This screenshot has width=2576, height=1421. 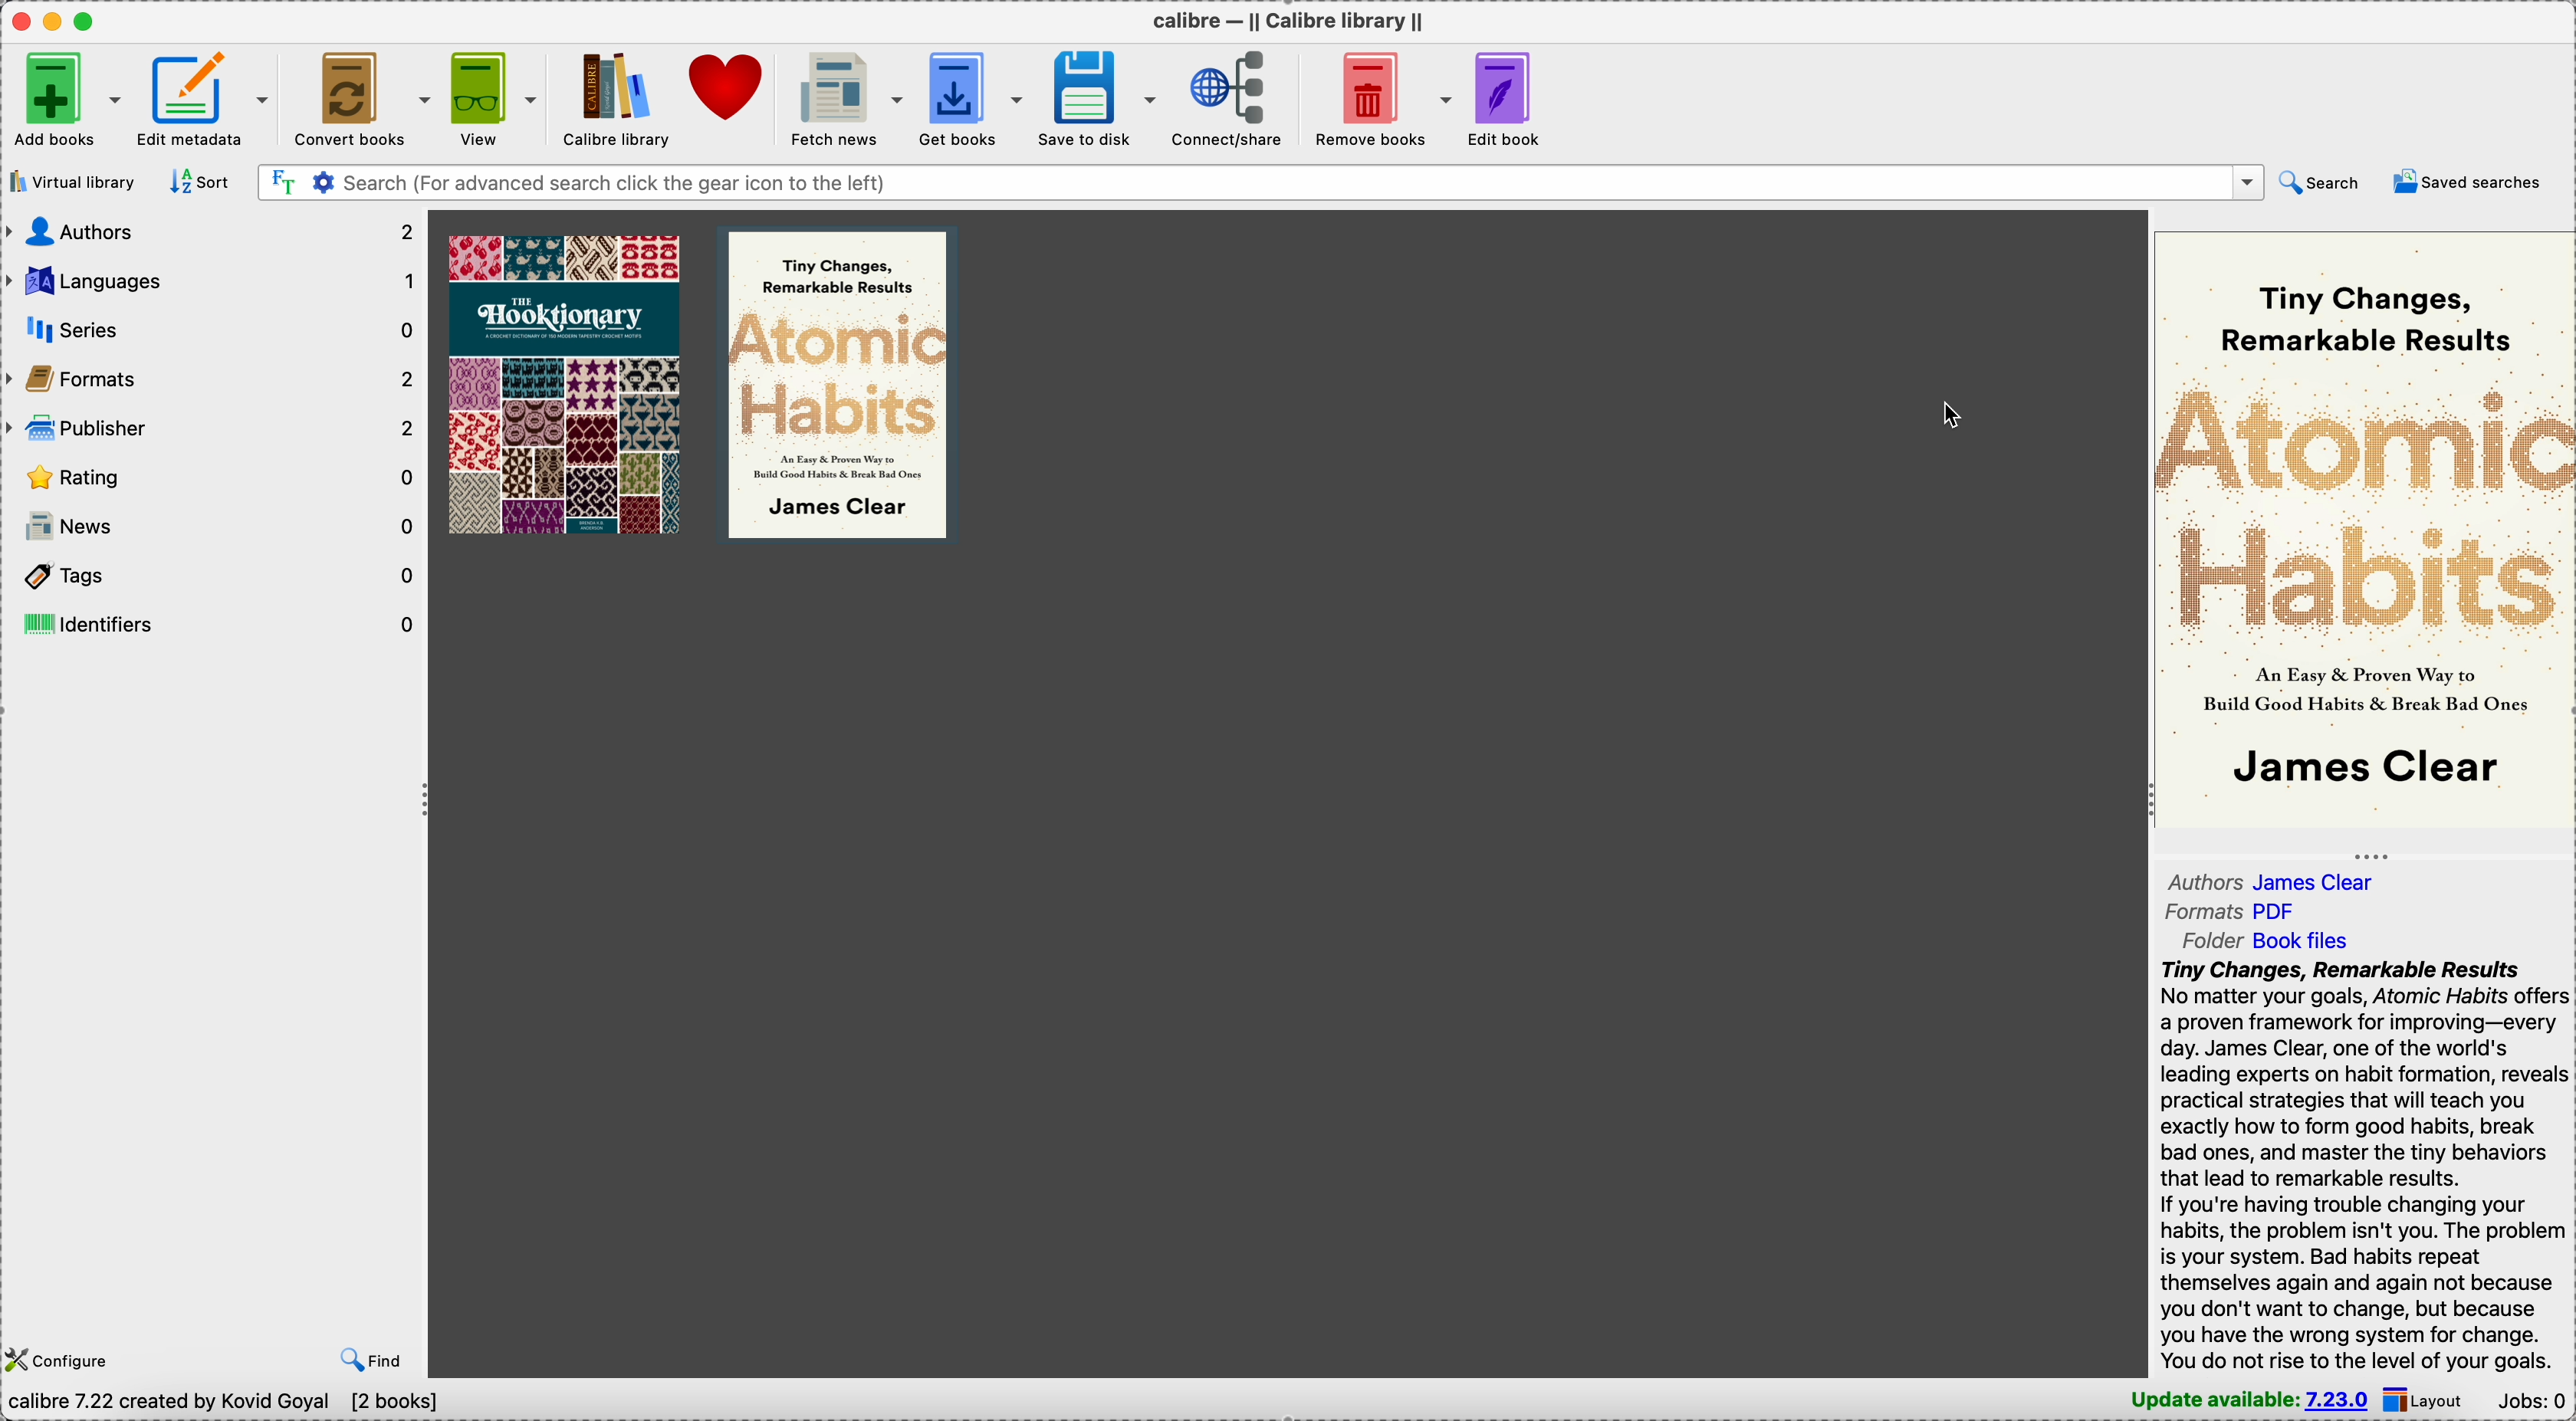 I want to click on James clear, so click(x=2367, y=770).